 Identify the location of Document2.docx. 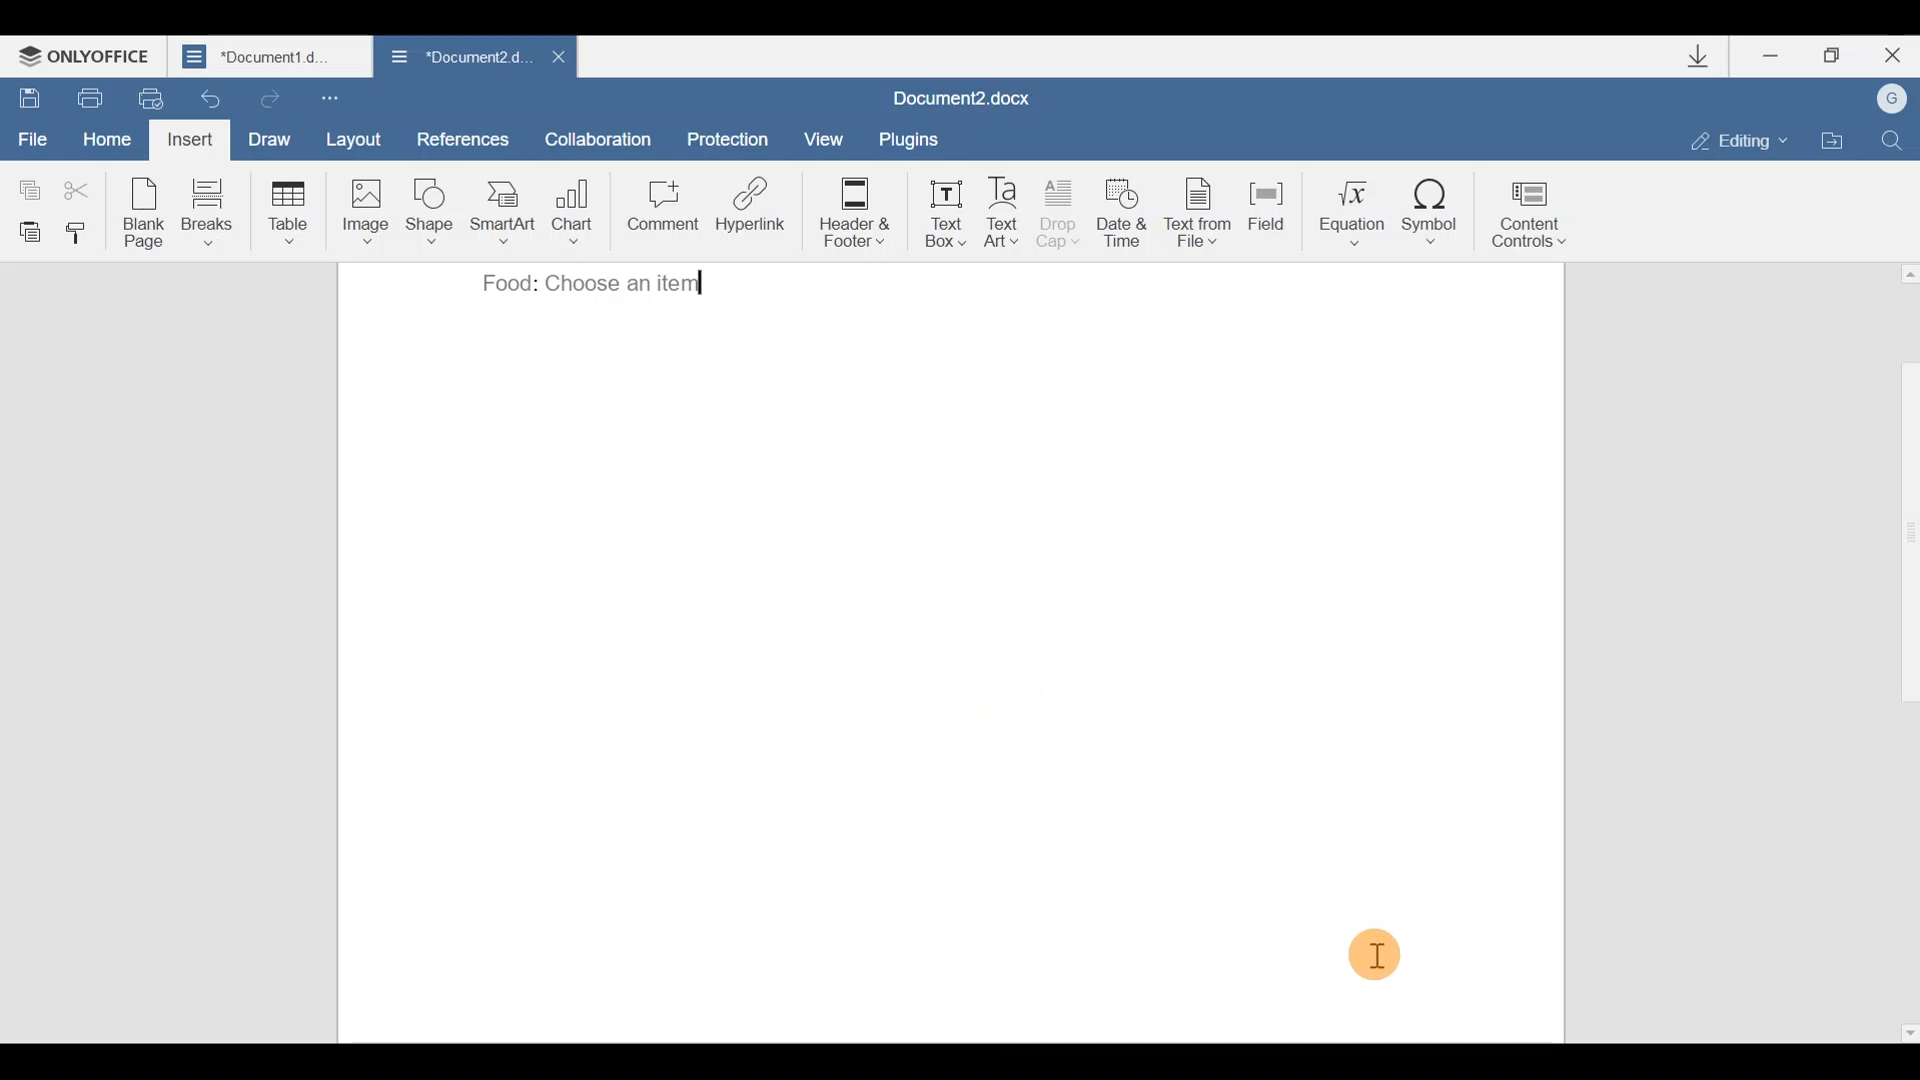
(451, 58).